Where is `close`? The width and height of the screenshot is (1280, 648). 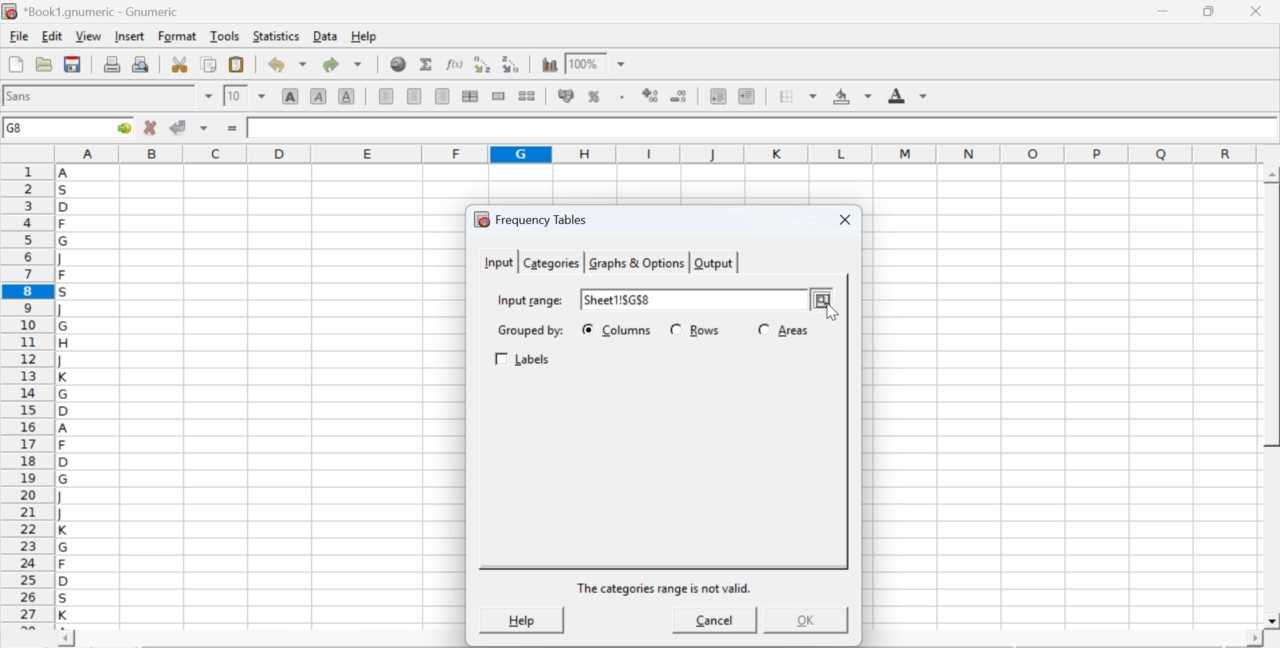
close is located at coordinates (842, 221).